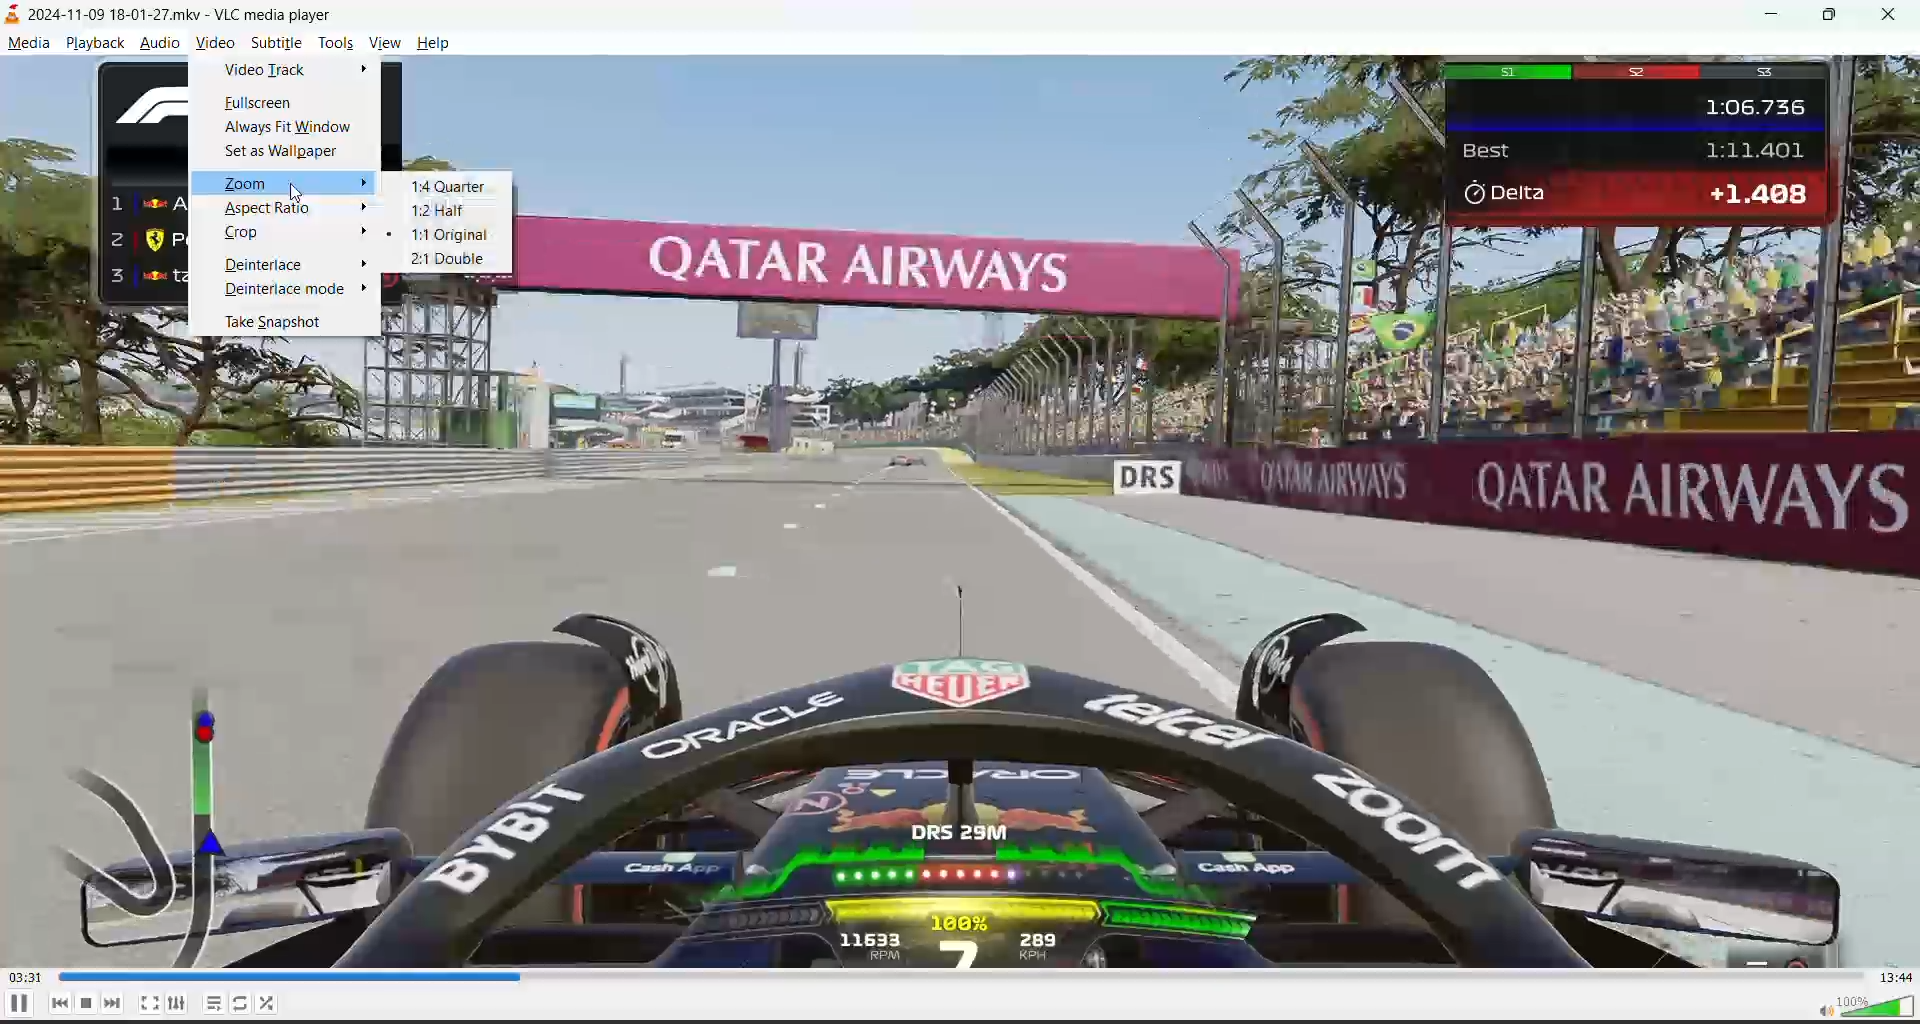 The height and width of the screenshot is (1024, 1920). I want to click on current play time, so click(27, 979).